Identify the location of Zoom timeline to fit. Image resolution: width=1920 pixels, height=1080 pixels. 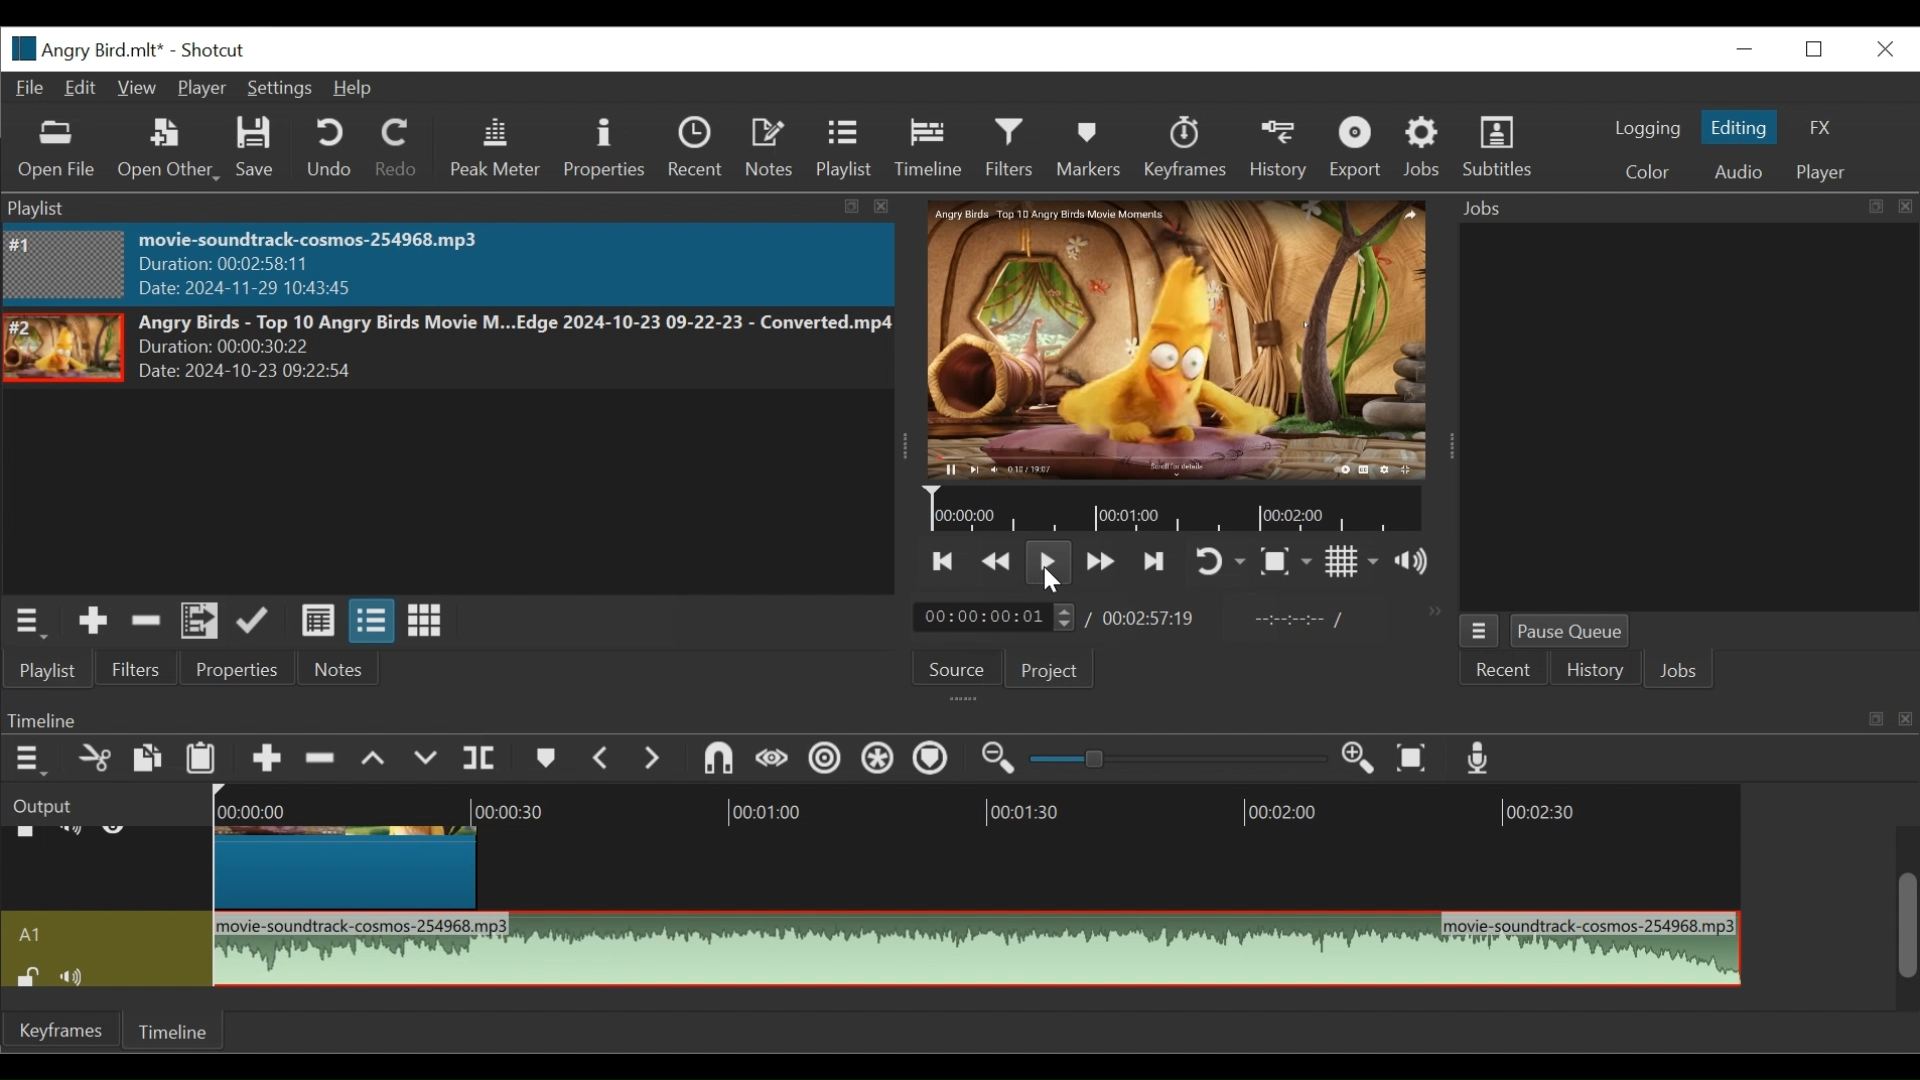
(1415, 758).